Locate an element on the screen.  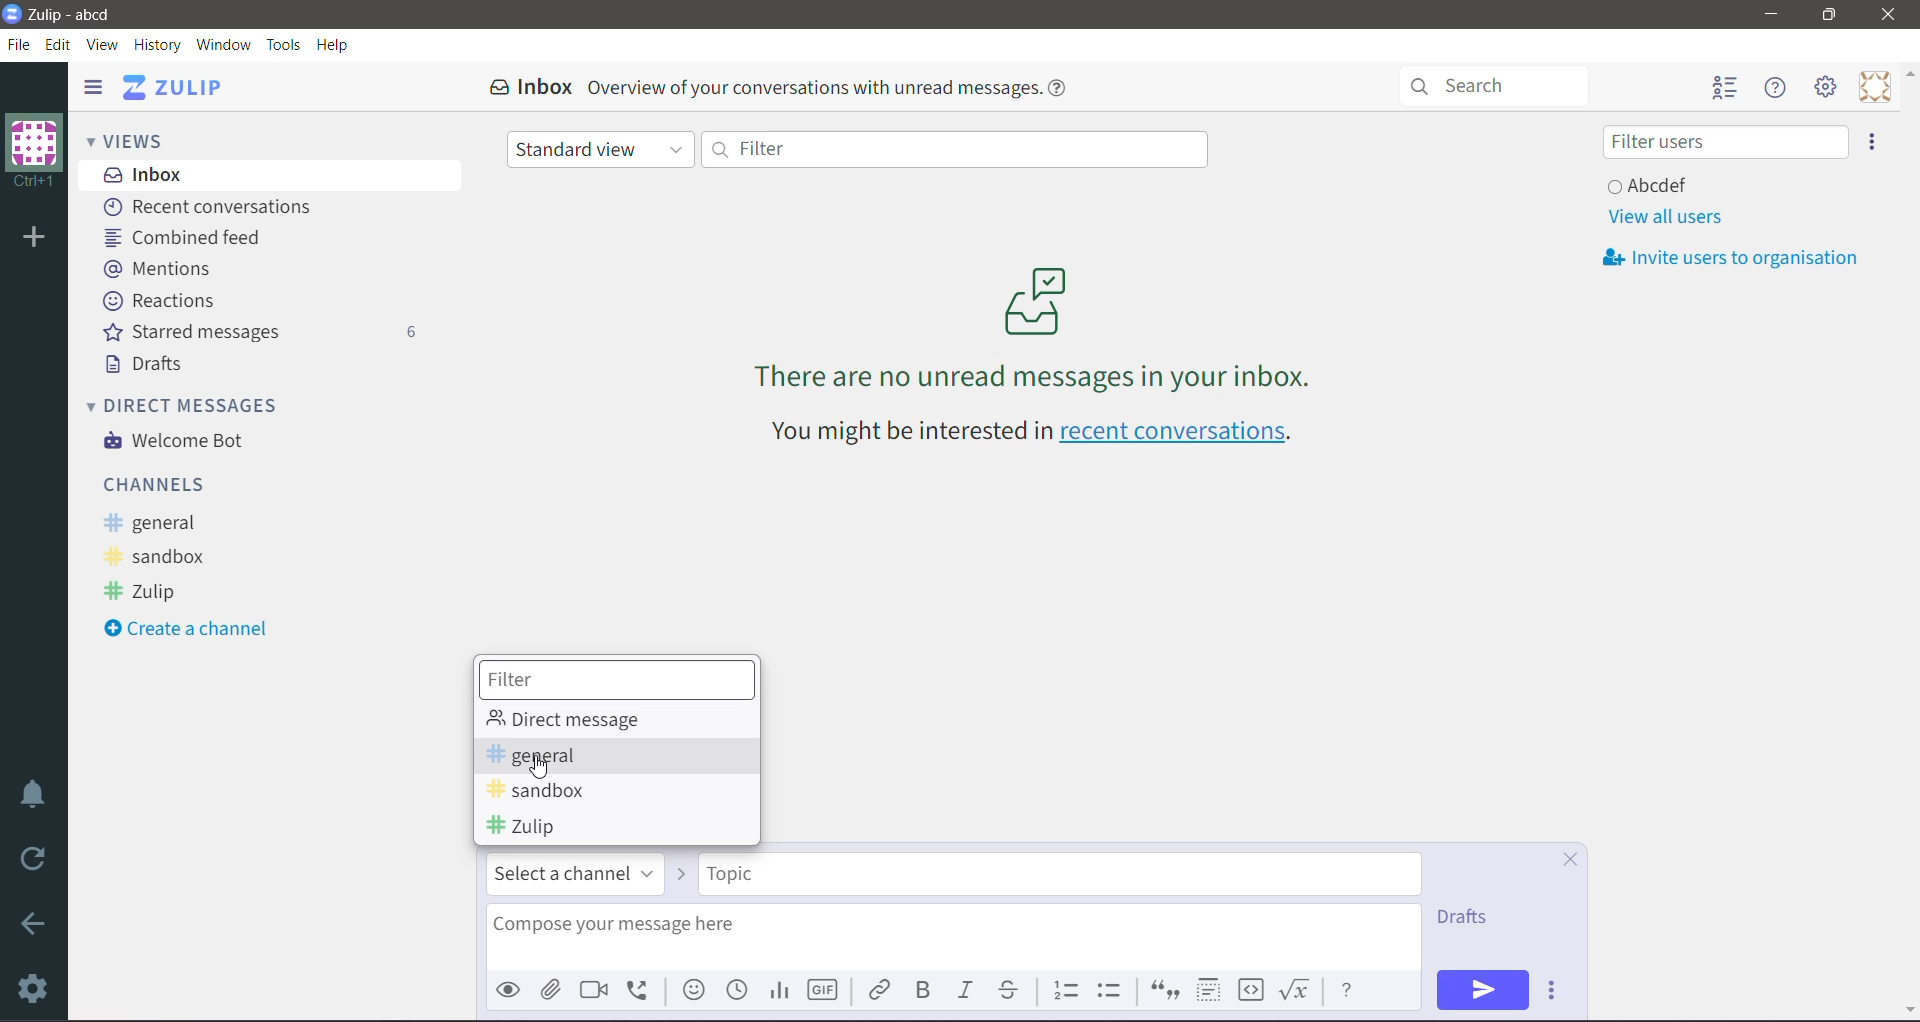
Add voice call is located at coordinates (644, 989).